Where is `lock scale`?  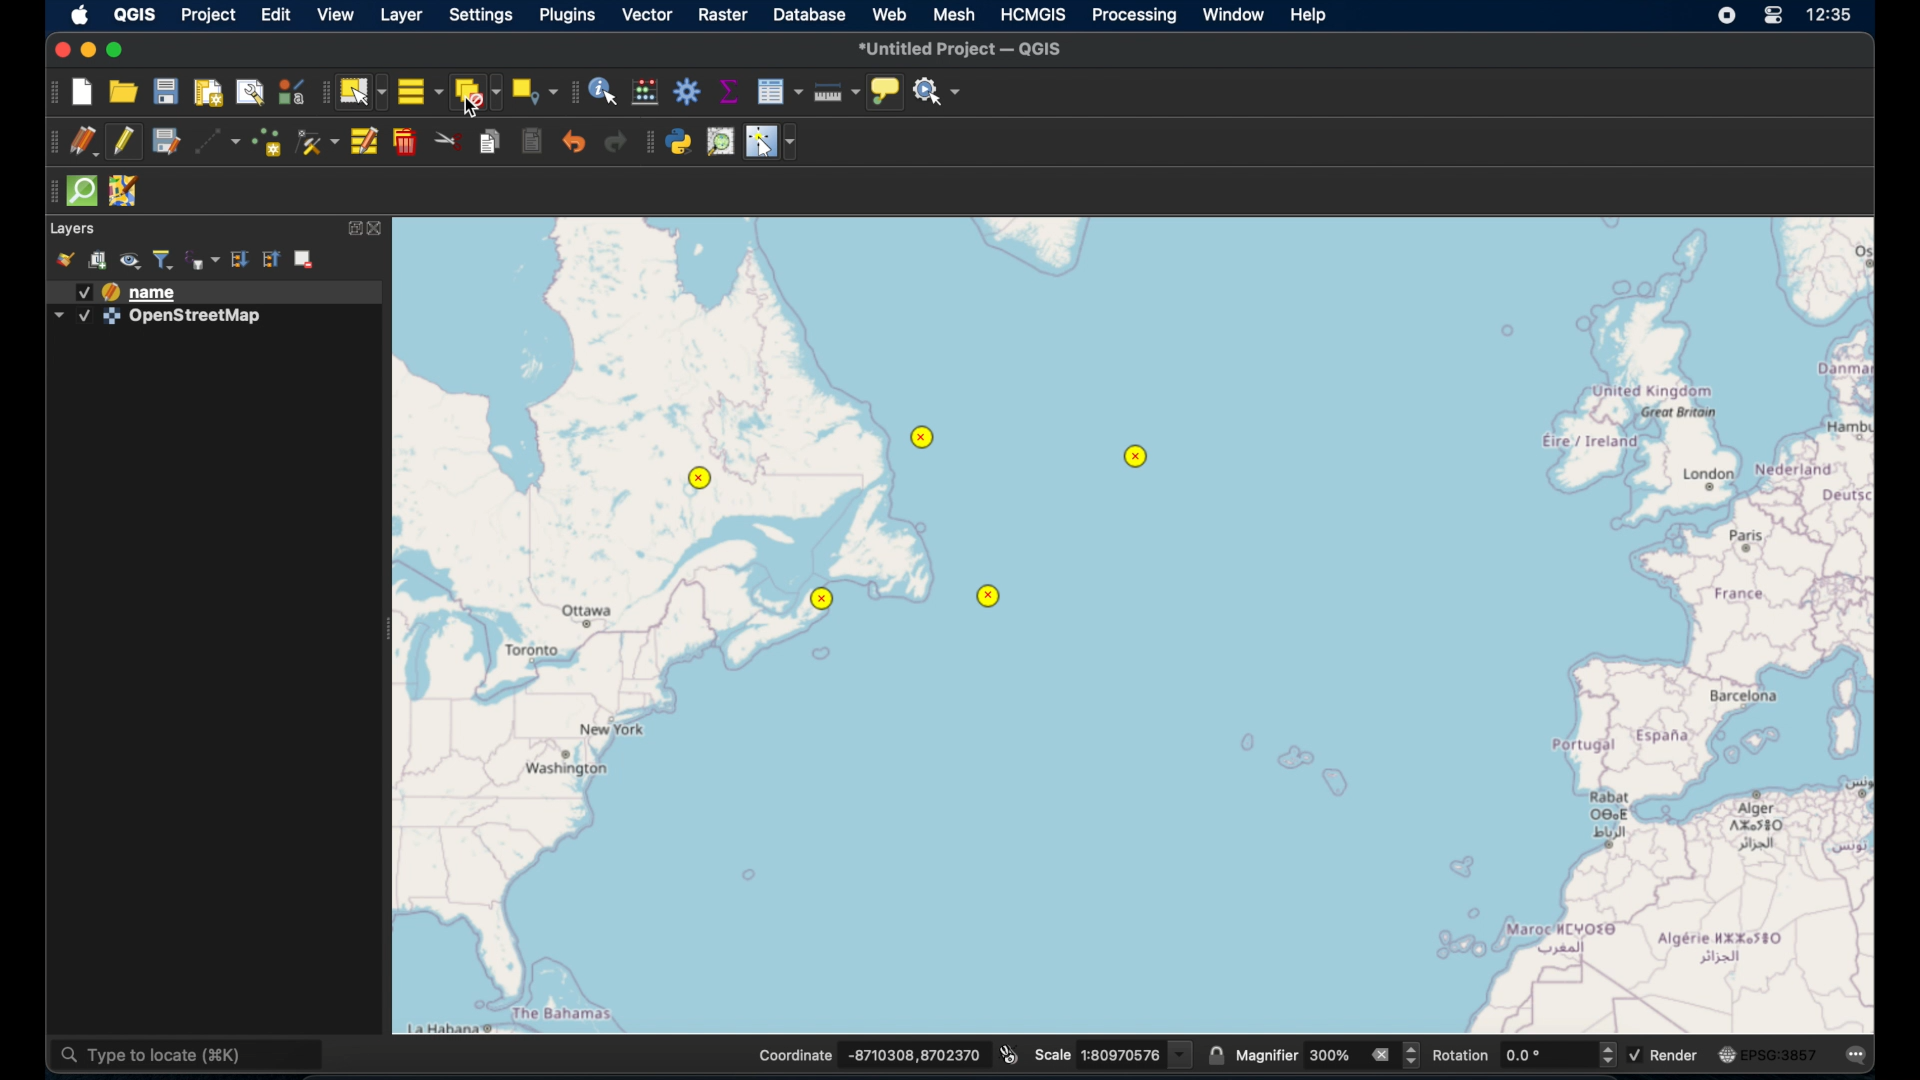
lock scale is located at coordinates (1213, 1056).